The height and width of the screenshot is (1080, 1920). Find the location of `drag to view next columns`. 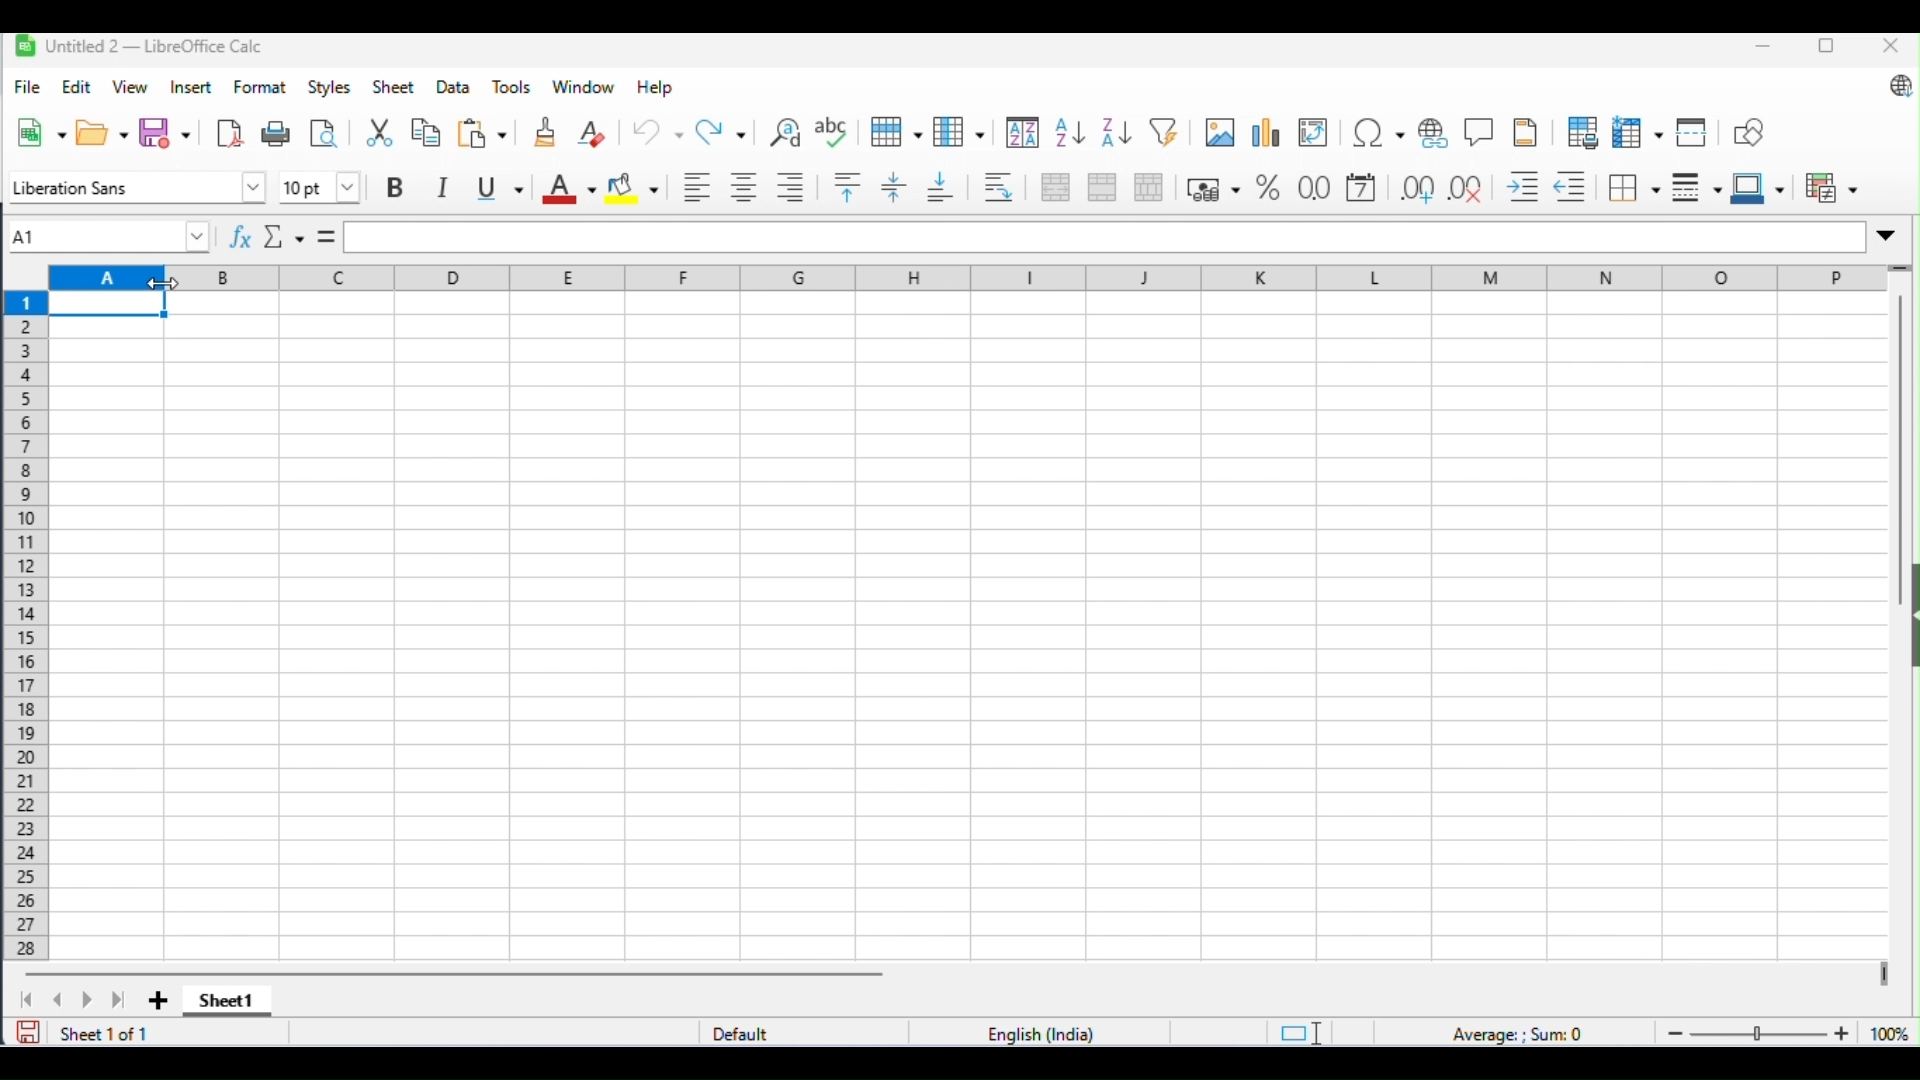

drag to view next columns is located at coordinates (1883, 971).